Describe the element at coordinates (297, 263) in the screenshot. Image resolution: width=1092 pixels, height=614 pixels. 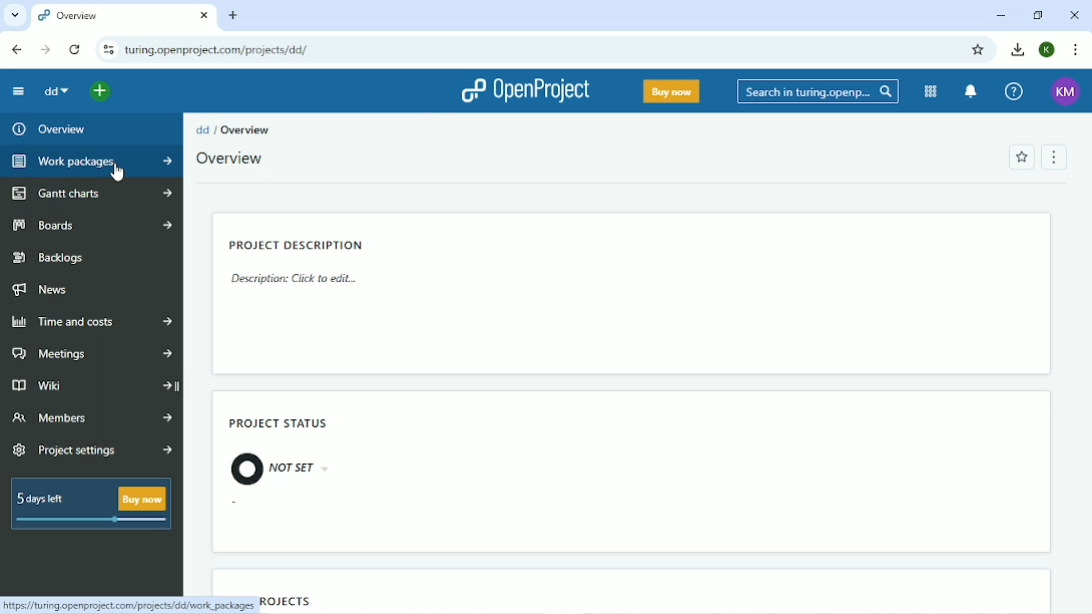
I see `Project description` at that location.